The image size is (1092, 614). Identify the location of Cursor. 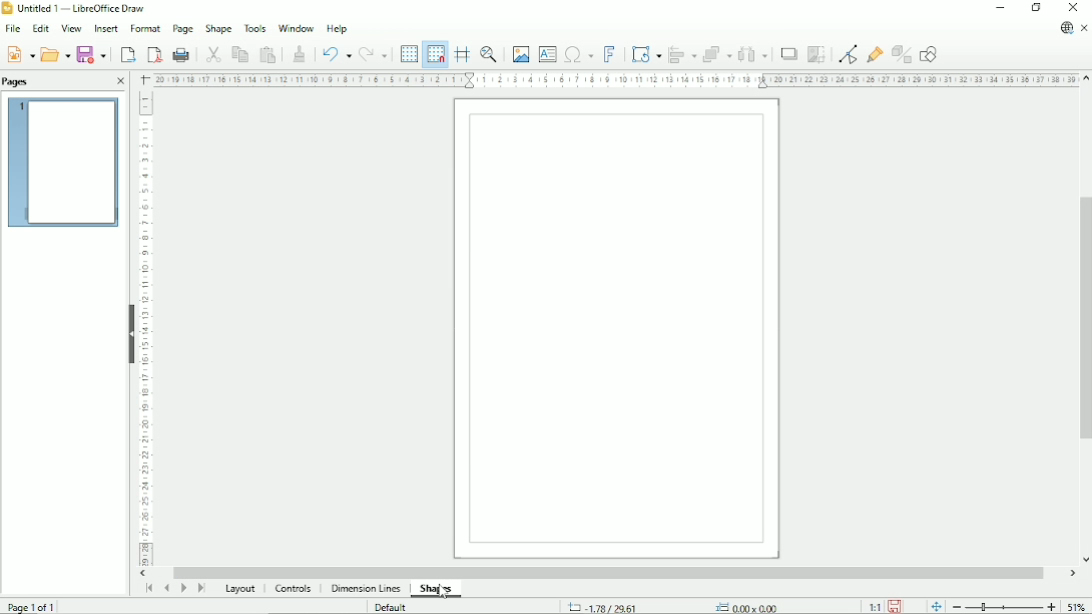
(442, 592).